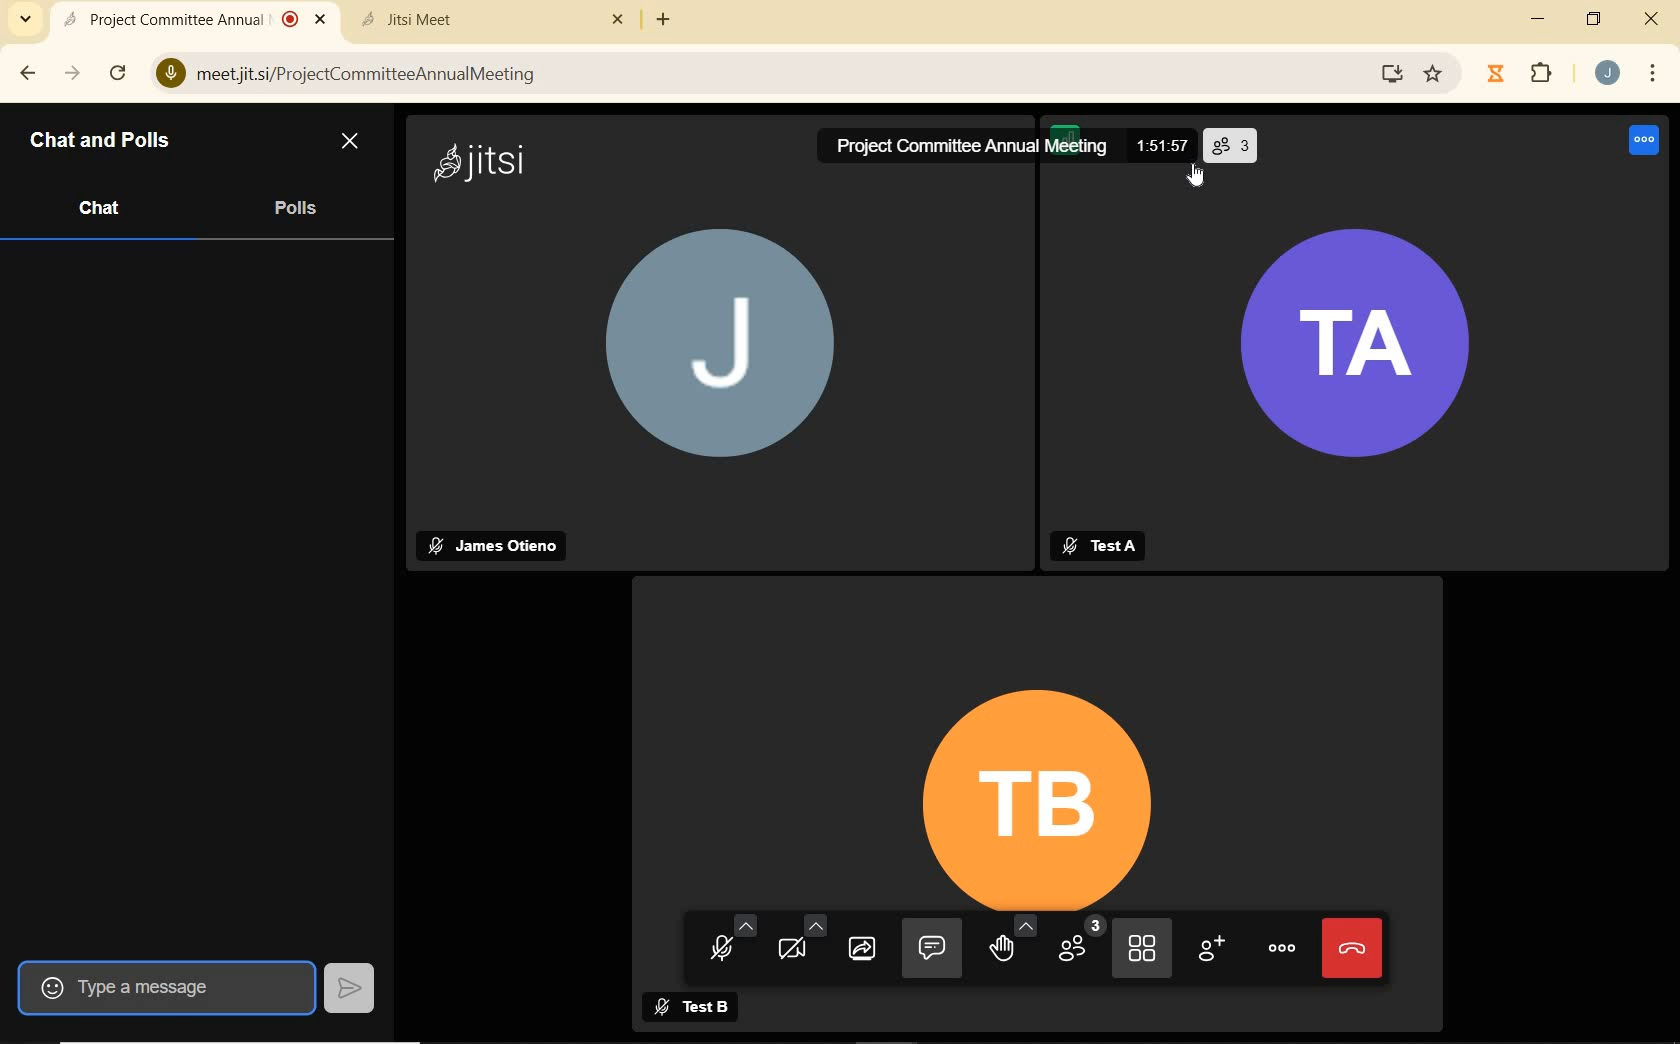 This screenshot has height=1044, width=1680. What do you see at coordinates (295, 204) in the screenshot?
I see `polls` at bounding box center [295, 204].